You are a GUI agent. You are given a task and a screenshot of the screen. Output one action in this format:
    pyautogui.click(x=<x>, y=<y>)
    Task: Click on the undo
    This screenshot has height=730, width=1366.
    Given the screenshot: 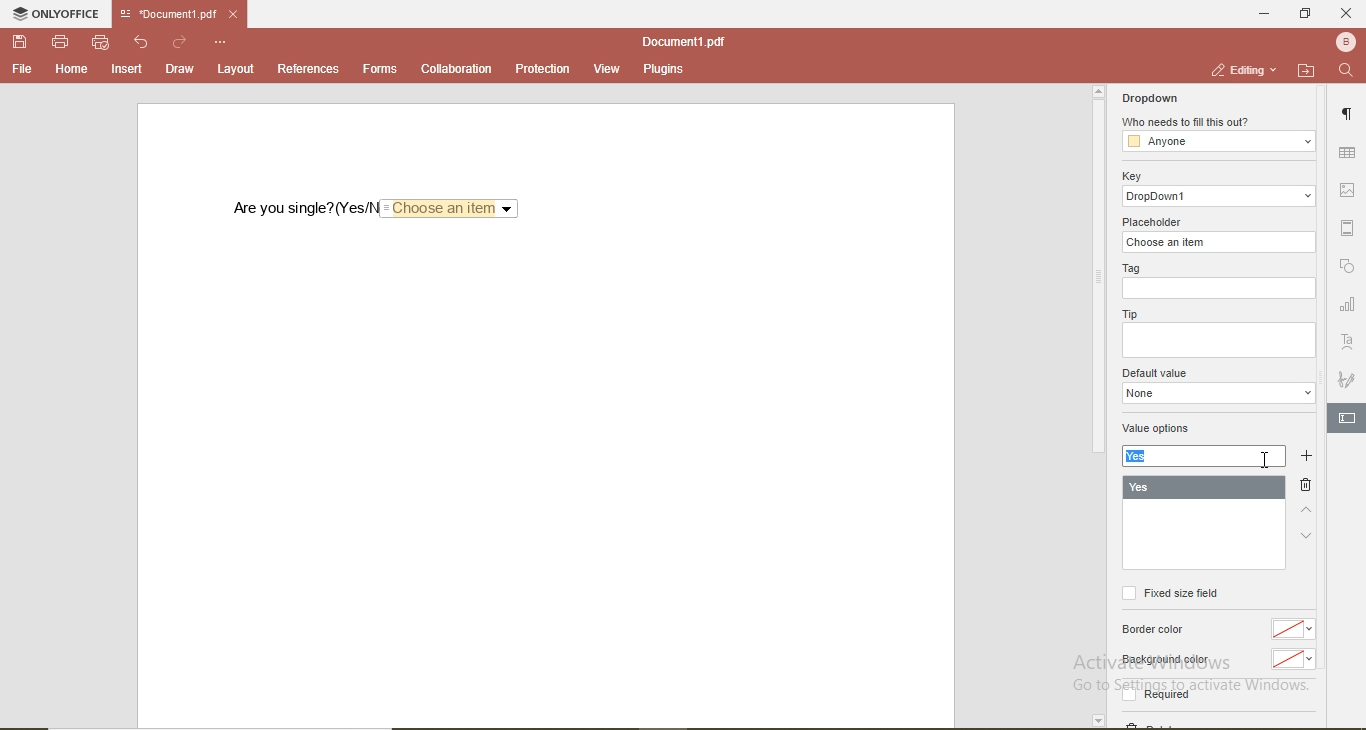 What is the action you would take?
    pyautogui.click(x=142, y=43)
    